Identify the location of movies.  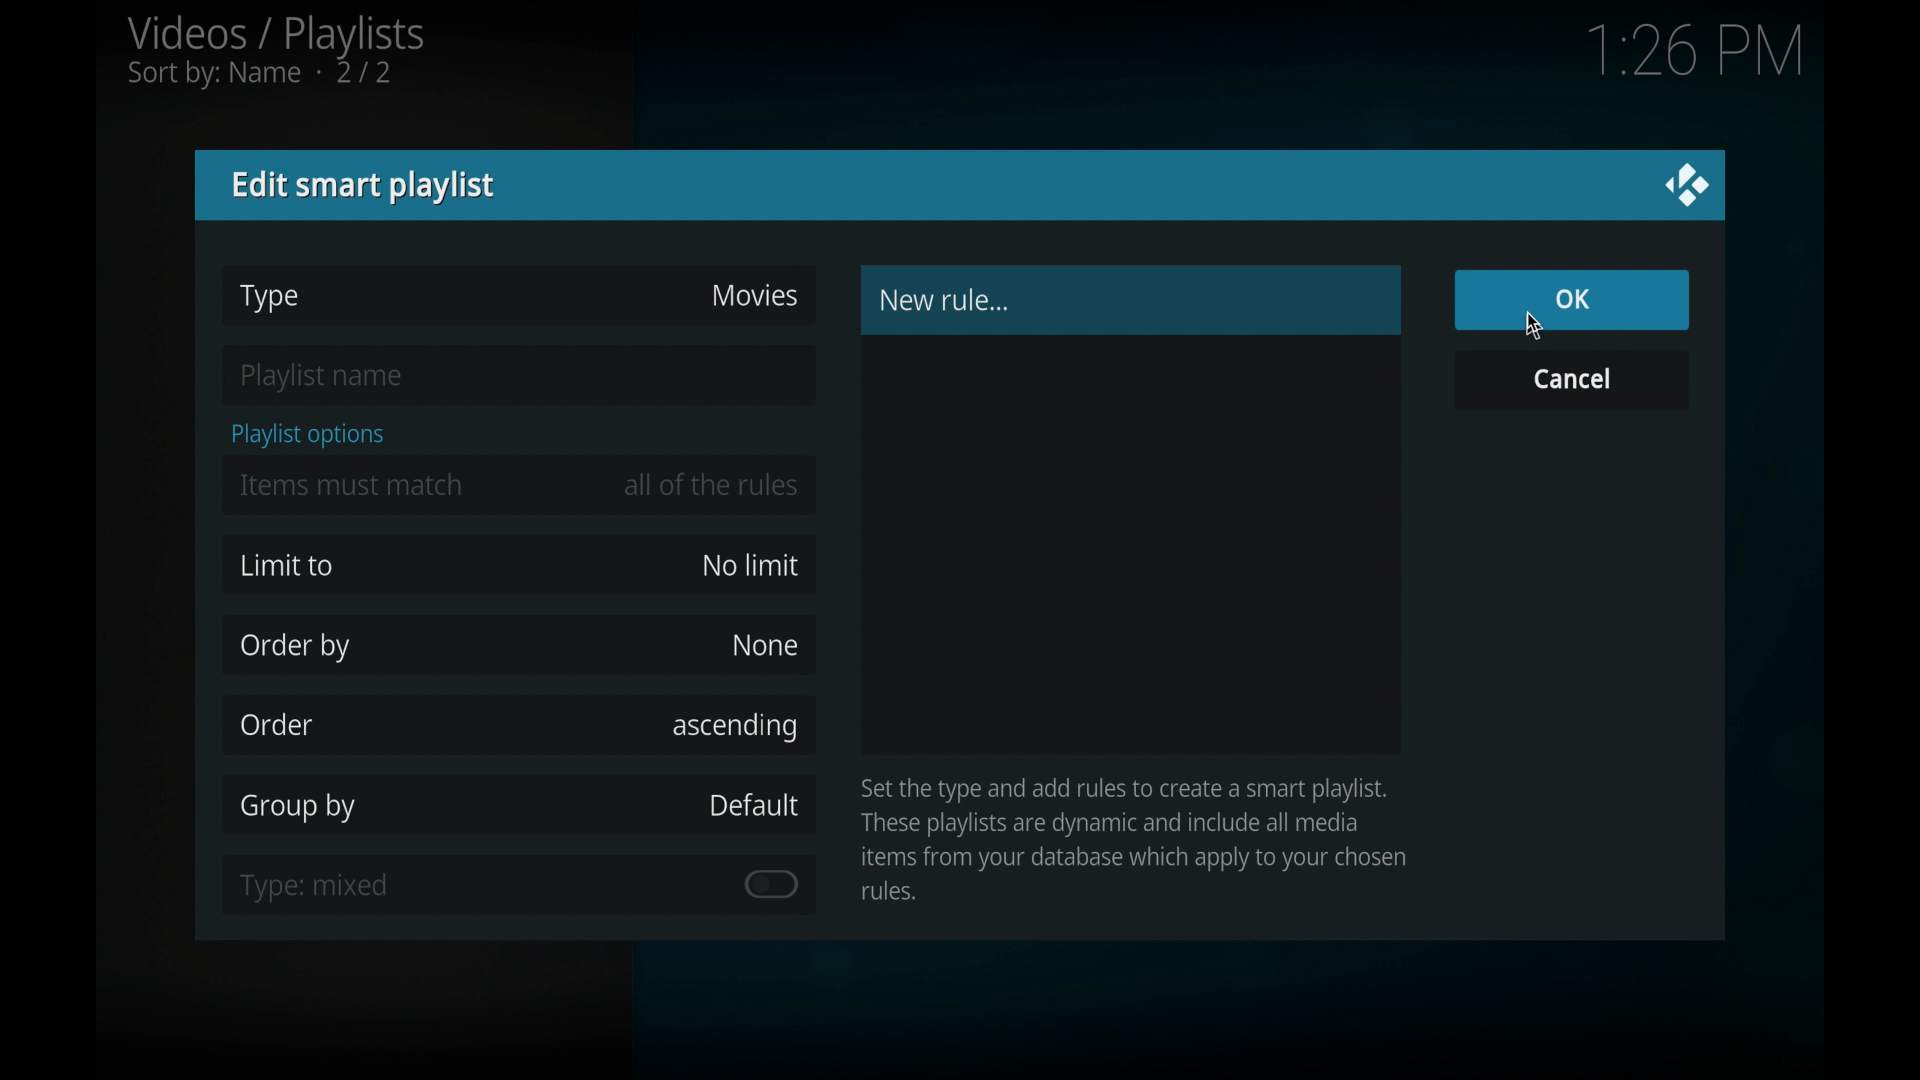
(754, 296).